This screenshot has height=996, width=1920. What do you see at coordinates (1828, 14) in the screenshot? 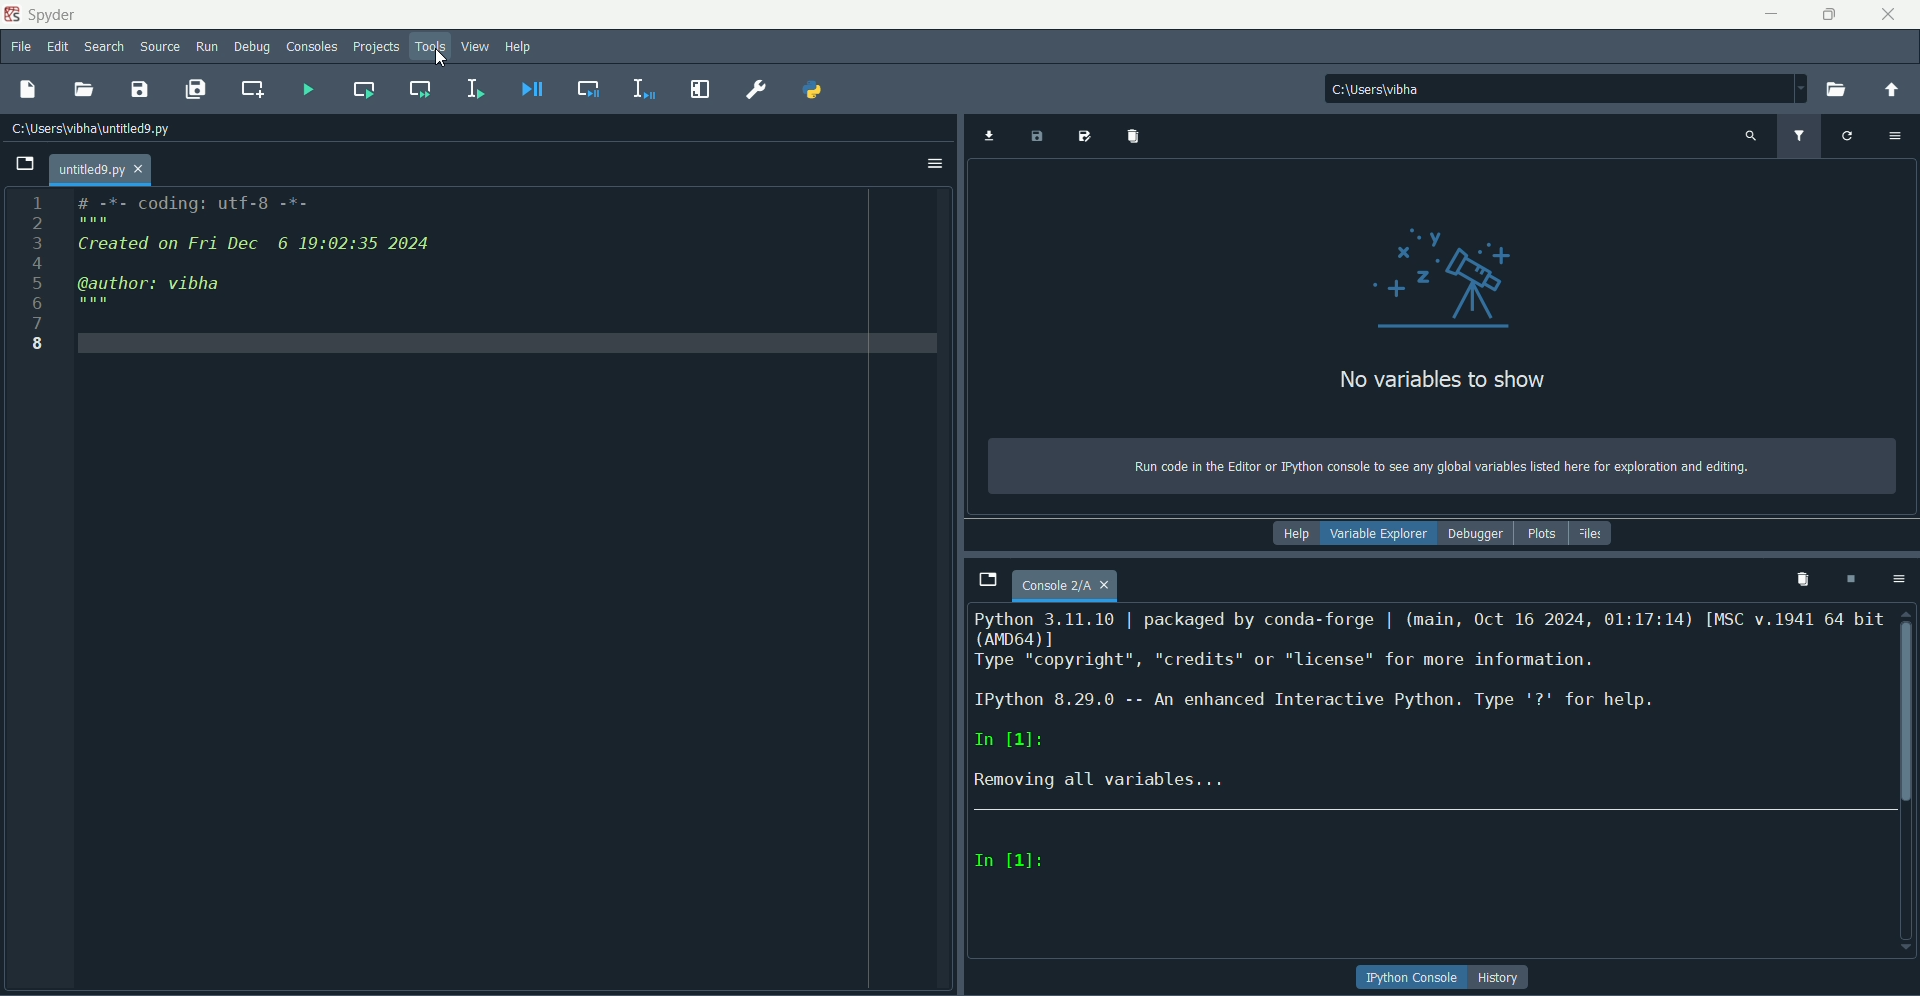
I see `minimize/maximize` at bounding box center [1828, 14].